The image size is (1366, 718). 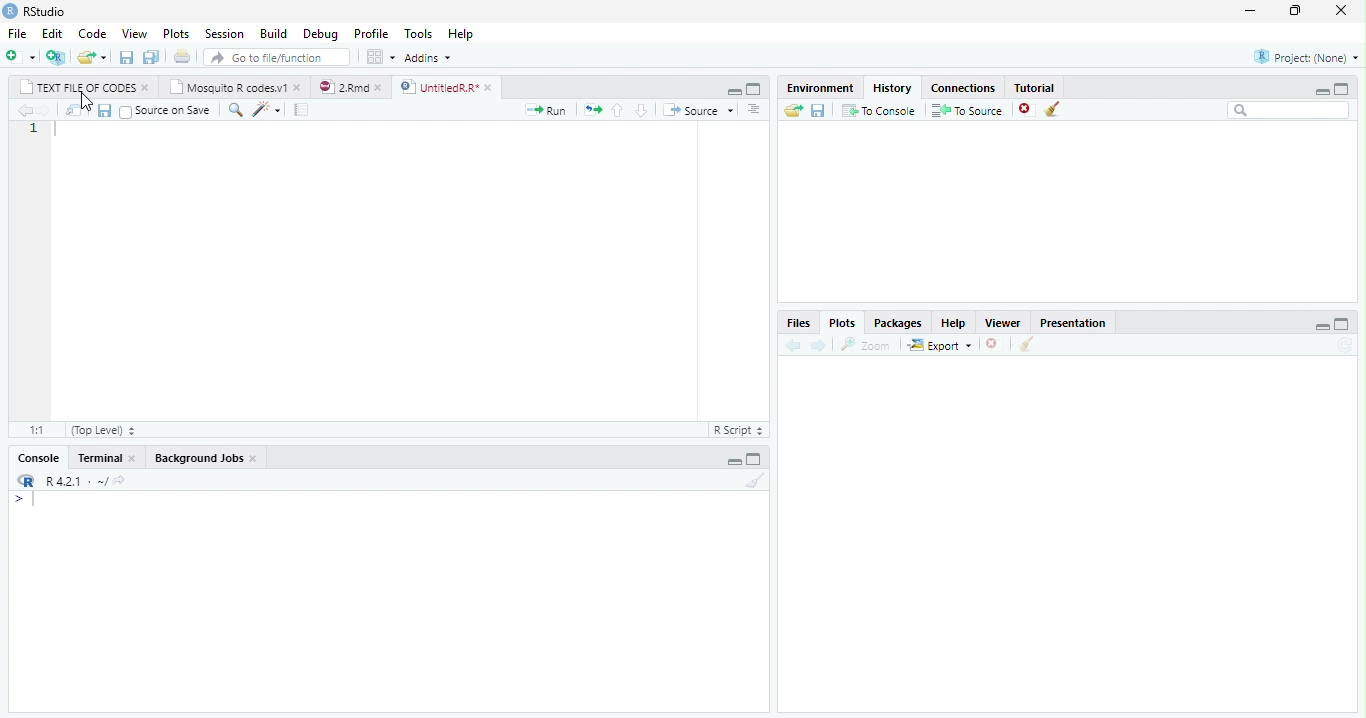 I want to click on close, so click(x=298, y=88).